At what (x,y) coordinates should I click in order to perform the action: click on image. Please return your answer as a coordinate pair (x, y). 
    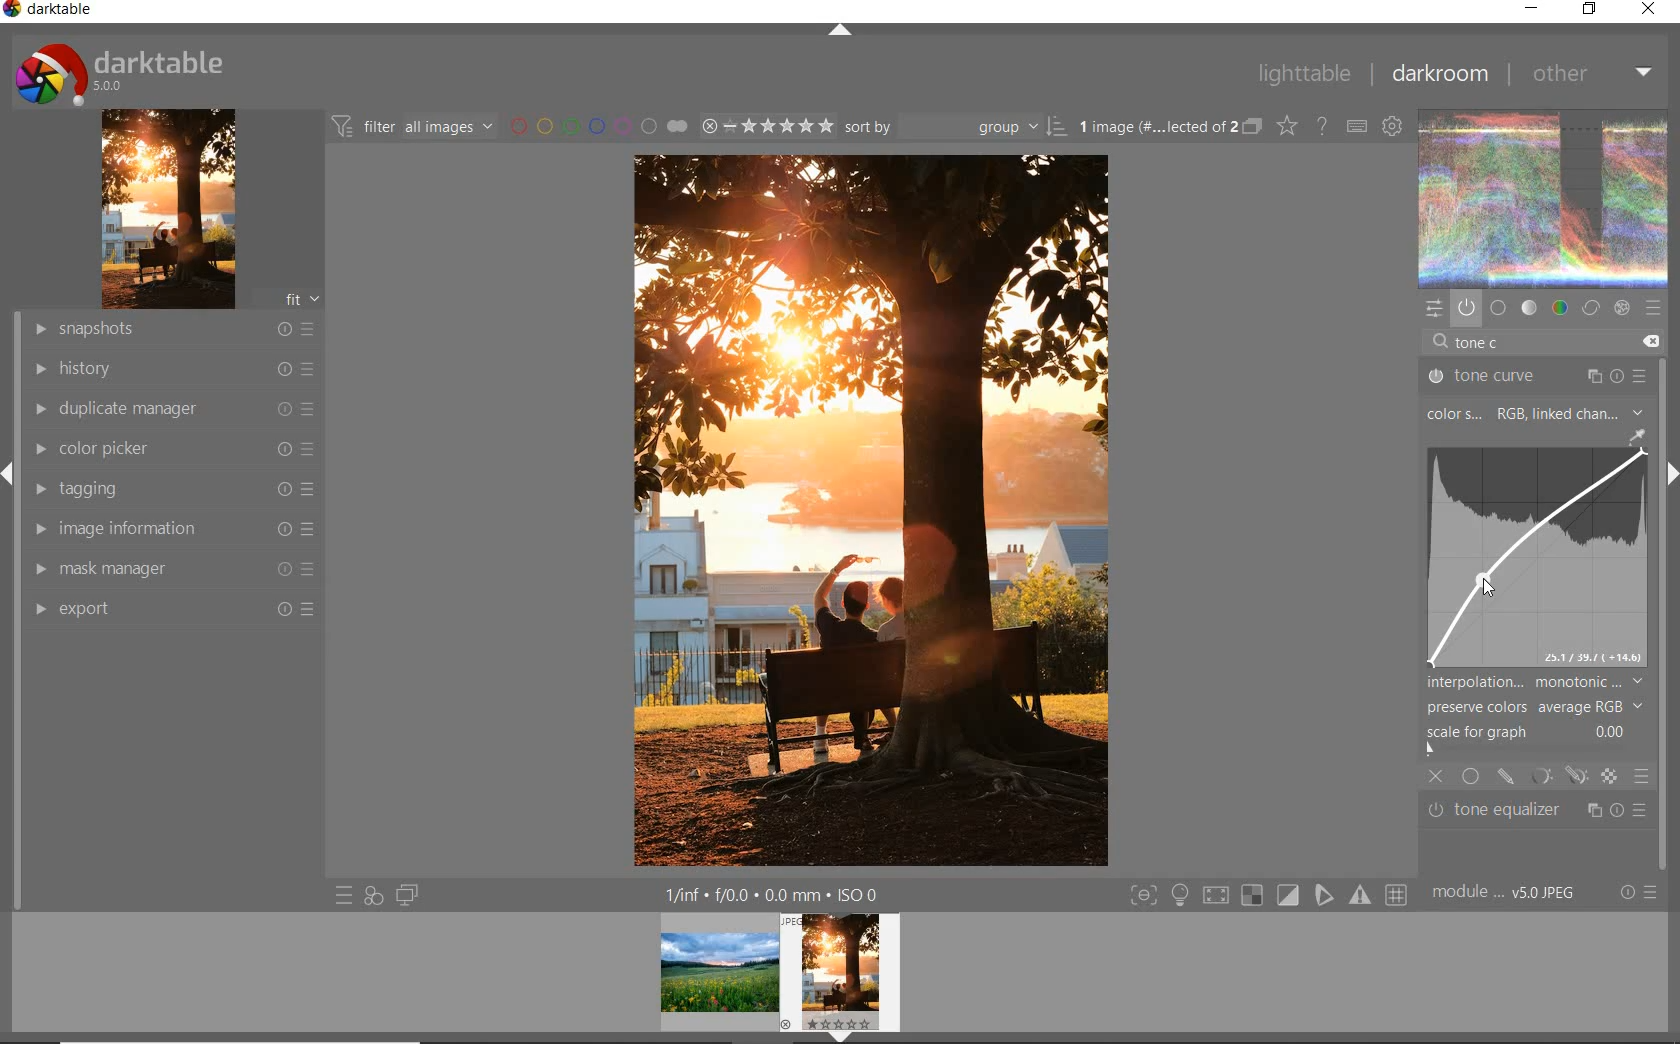
    Looking at the image, I should click on (1533, 565).